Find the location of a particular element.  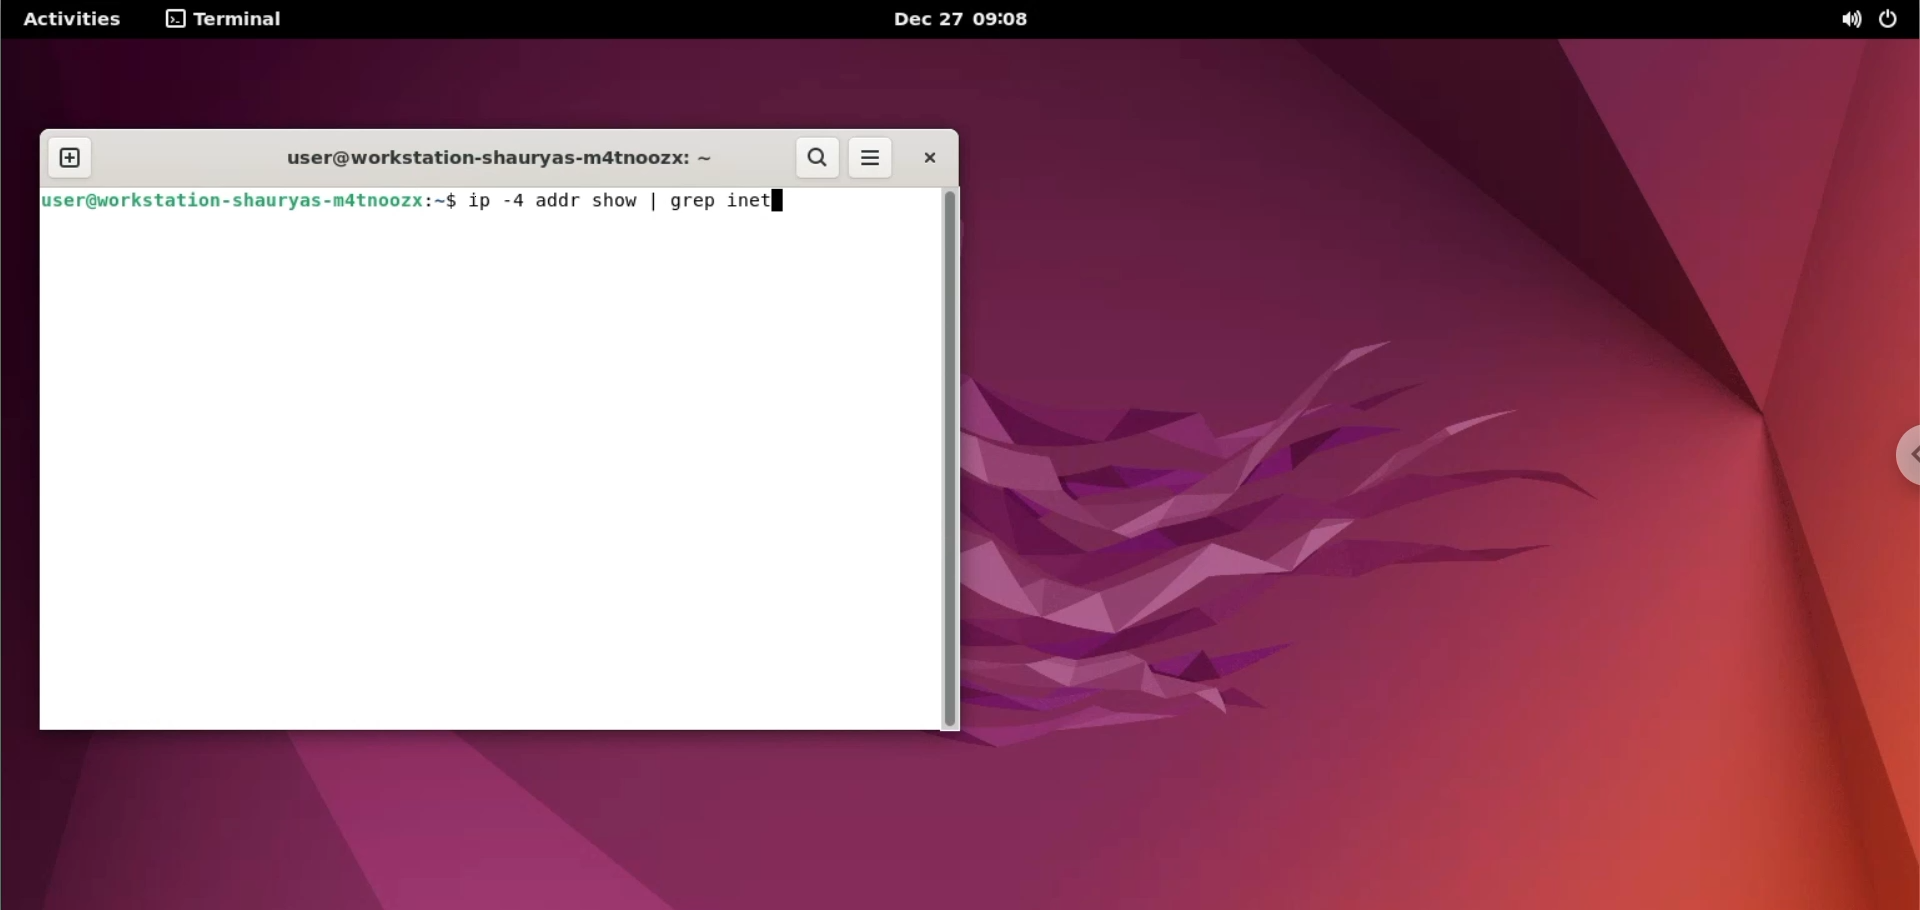

search  is located at coordinates (817, 157).